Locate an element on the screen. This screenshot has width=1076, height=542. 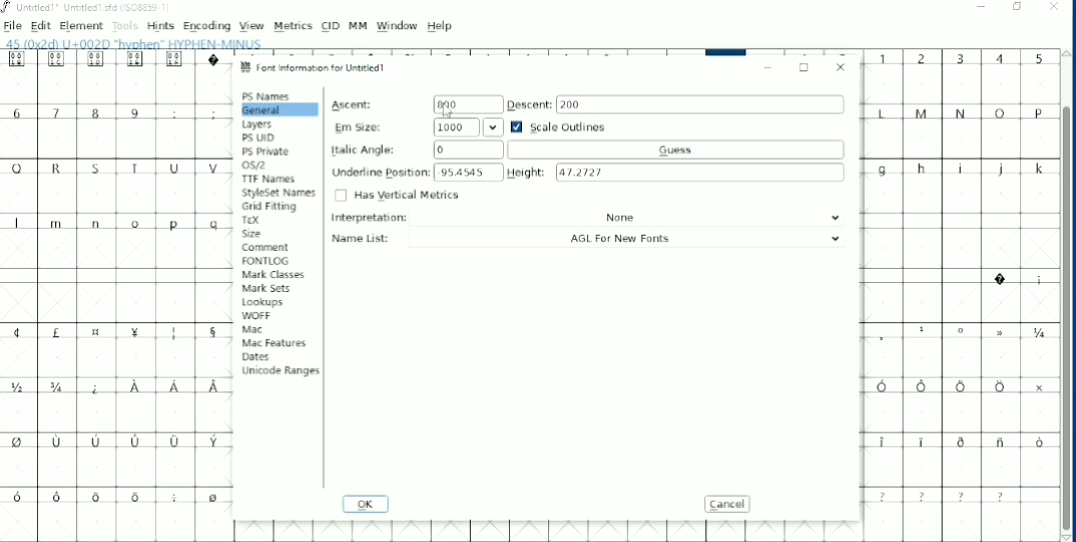
OK is located at coordinates (365, 505).